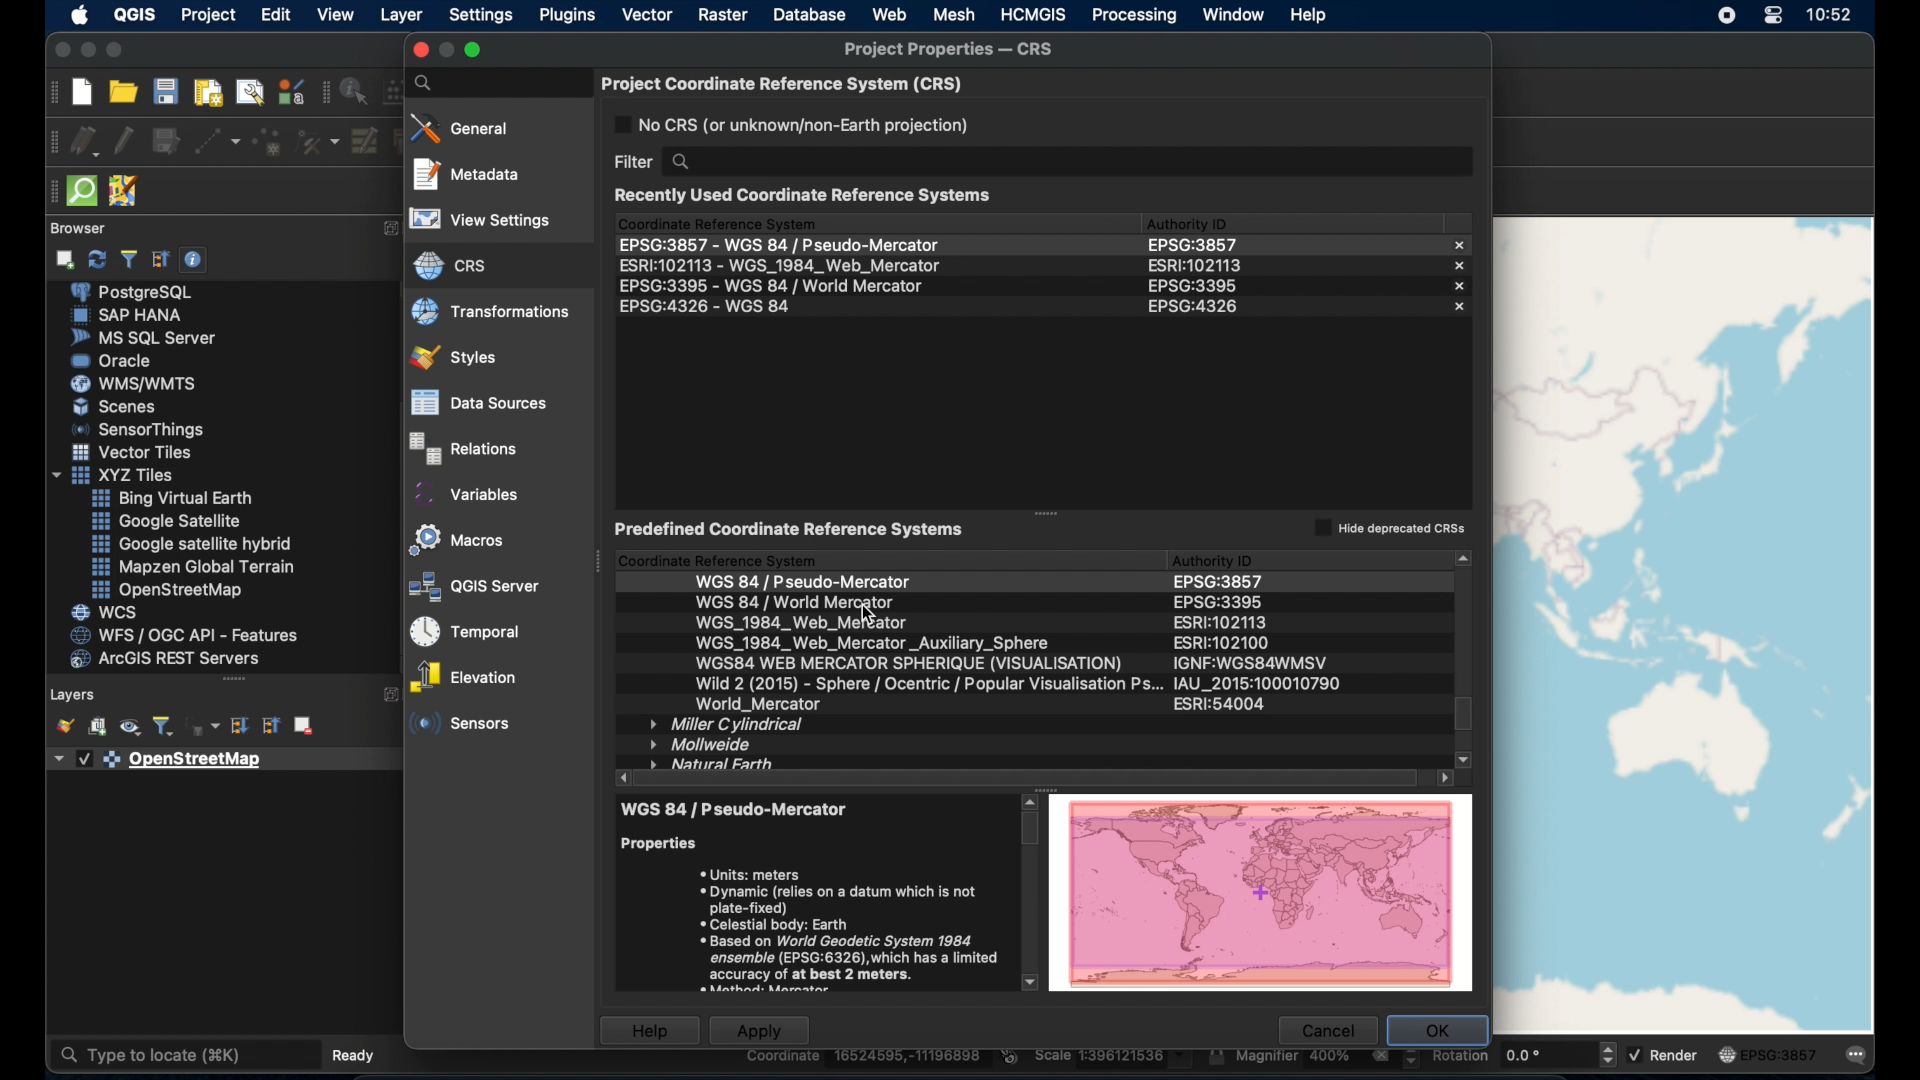  What do you see at coordinates (171, 499) in the screenshot?
I see `` at bounding box center [171, 499].